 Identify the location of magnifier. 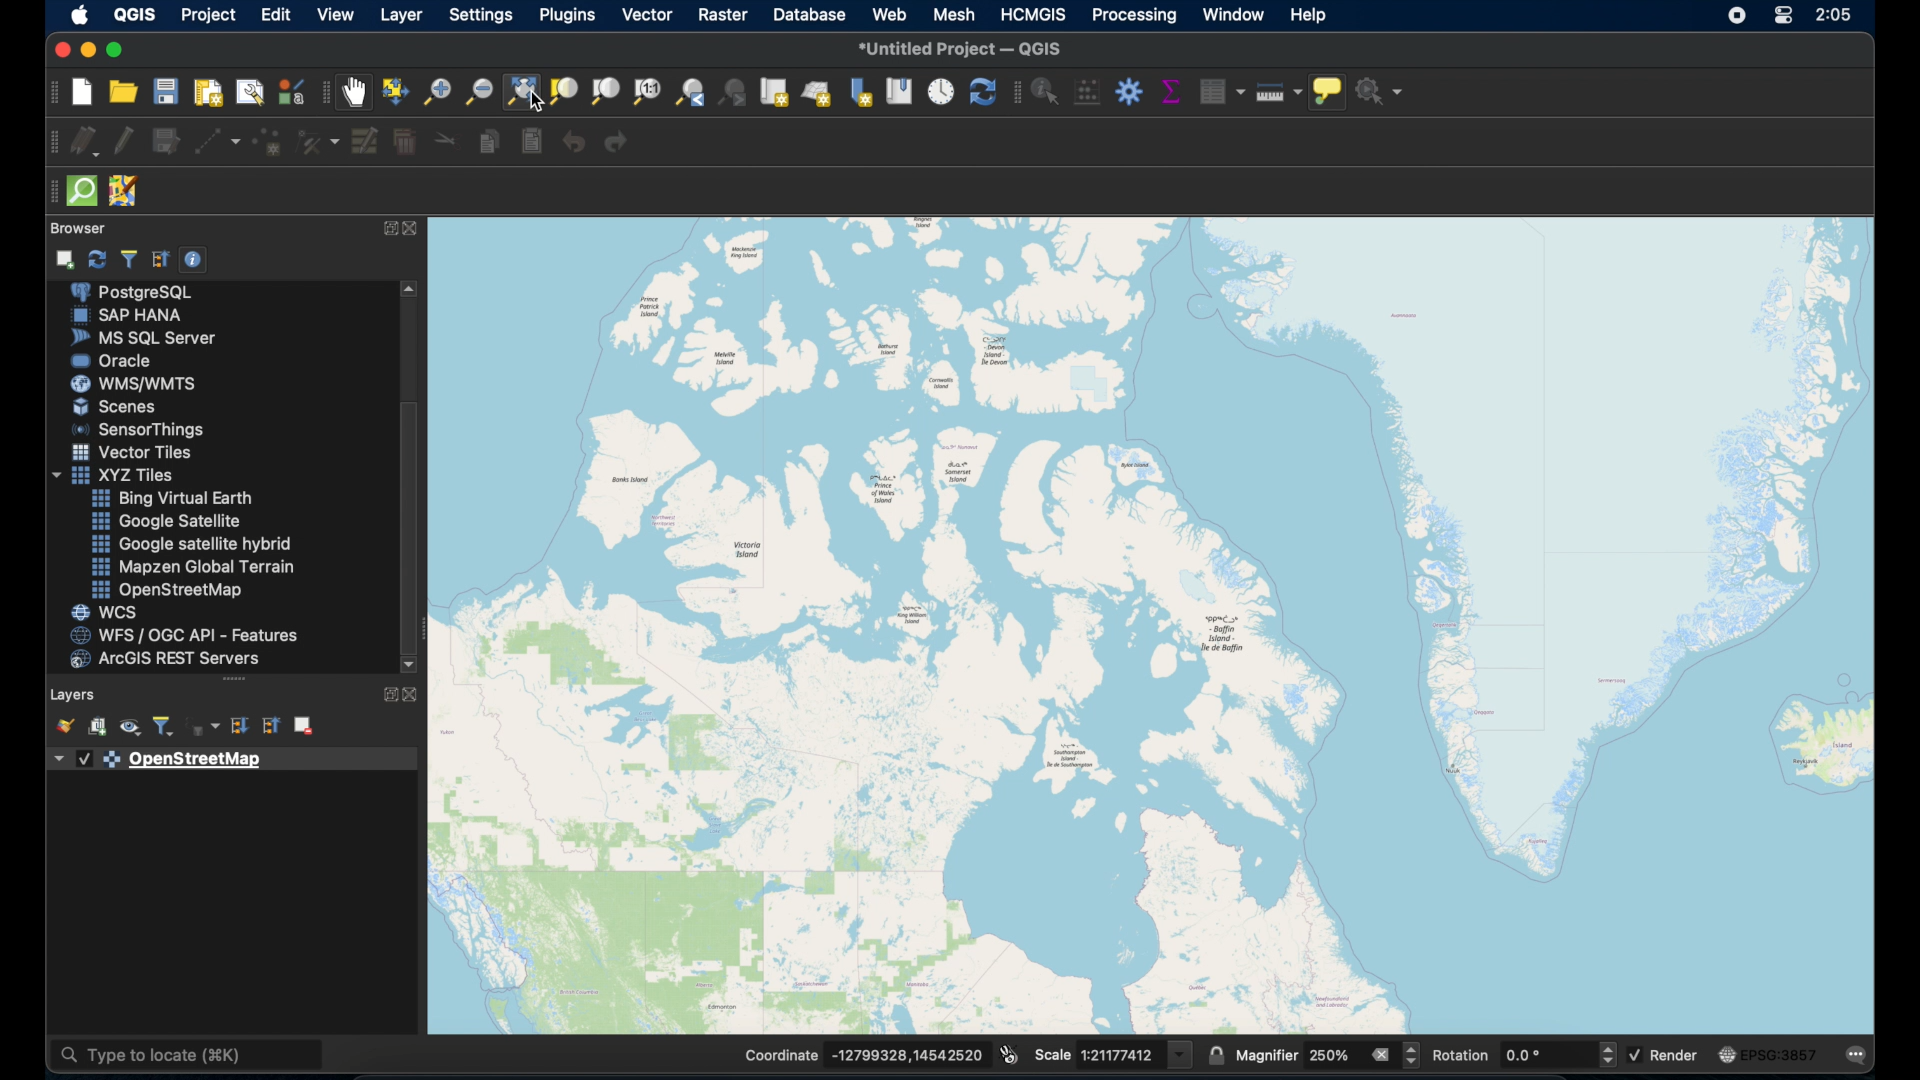
(1268, 1056).